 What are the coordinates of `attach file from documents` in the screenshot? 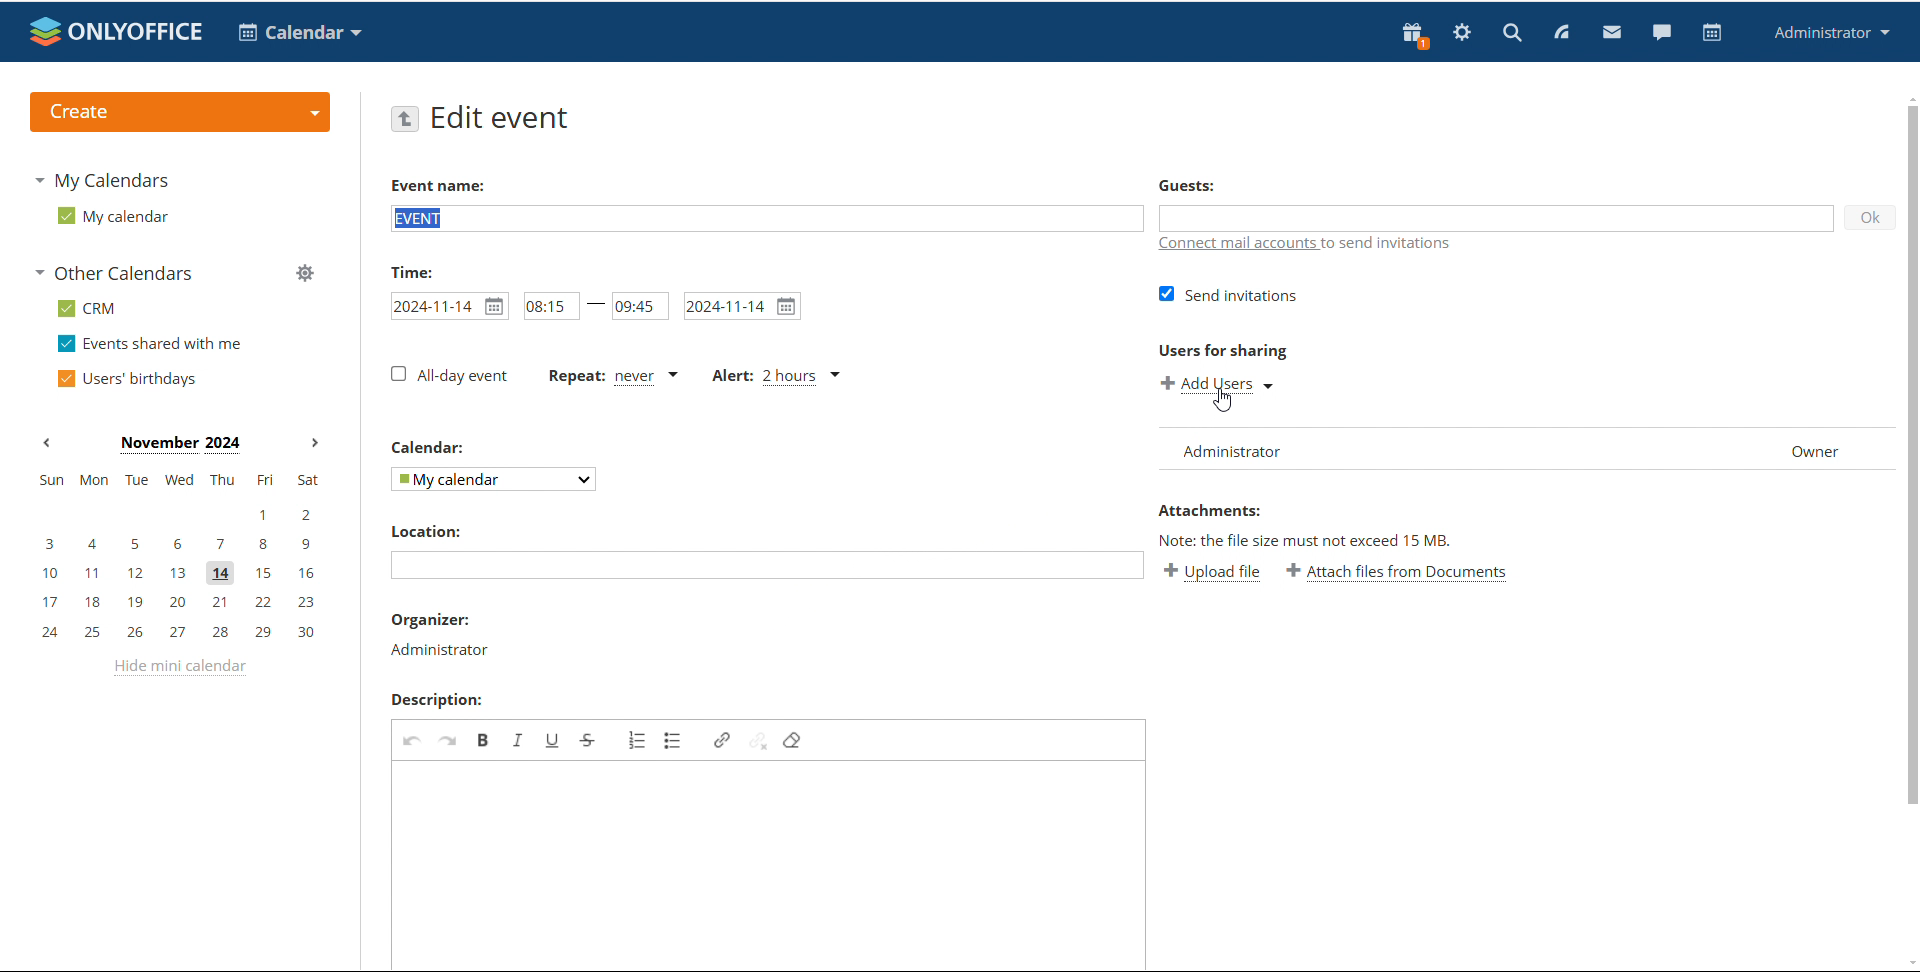 It's located at (1398, 570).